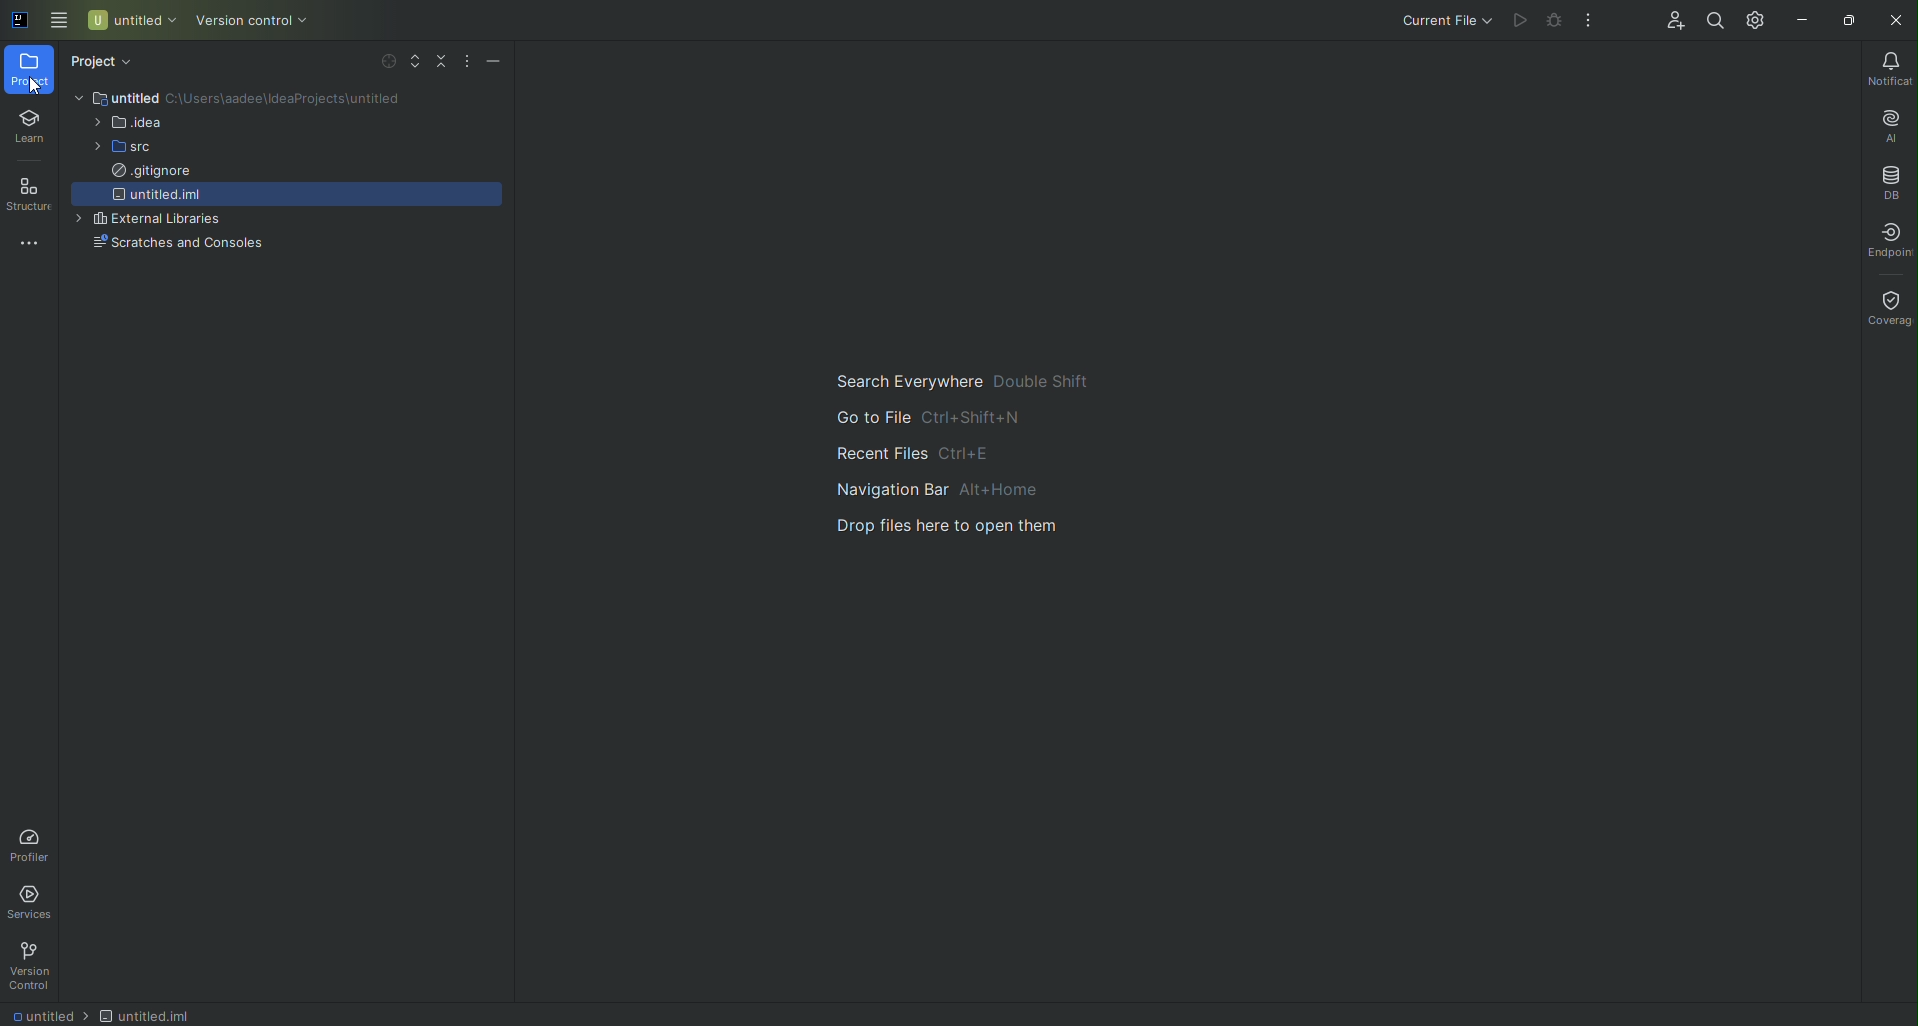  What do you see at coordinates (37, 968) in the screenshot?
I see `Version Control` at bounding box center [37, 968].